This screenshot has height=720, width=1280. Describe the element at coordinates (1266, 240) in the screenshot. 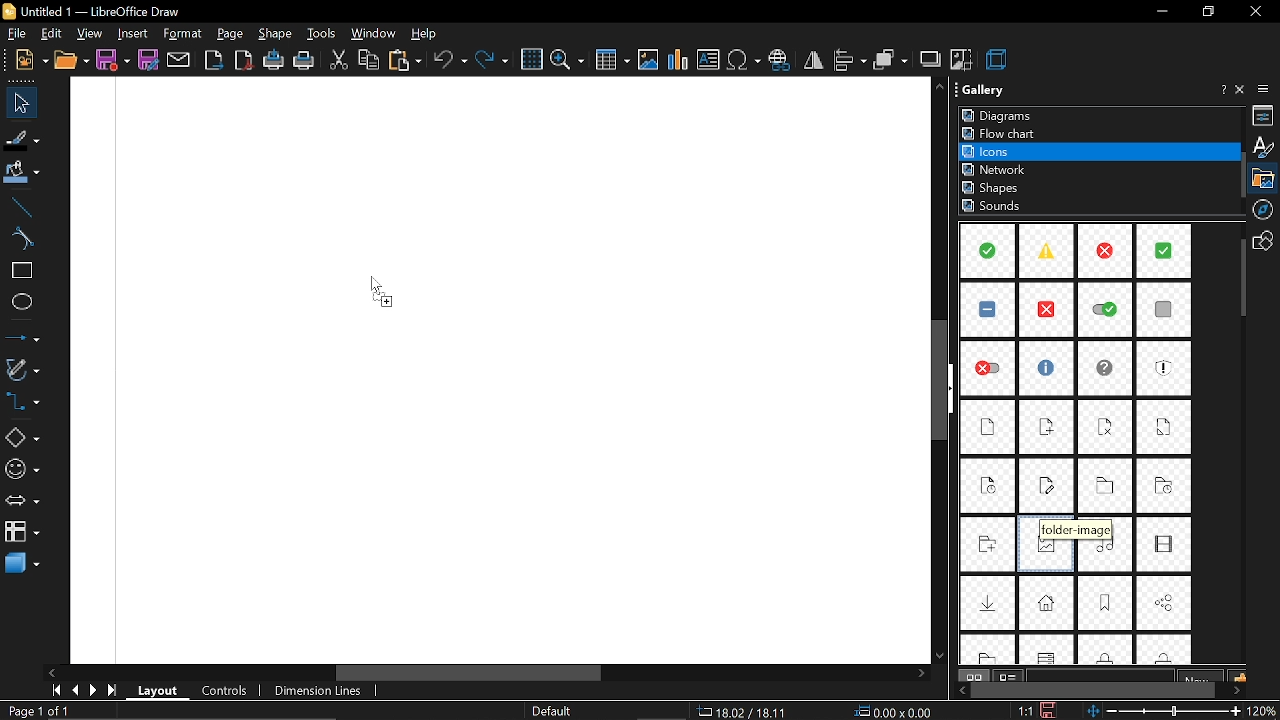

I see `shapes` at that location.